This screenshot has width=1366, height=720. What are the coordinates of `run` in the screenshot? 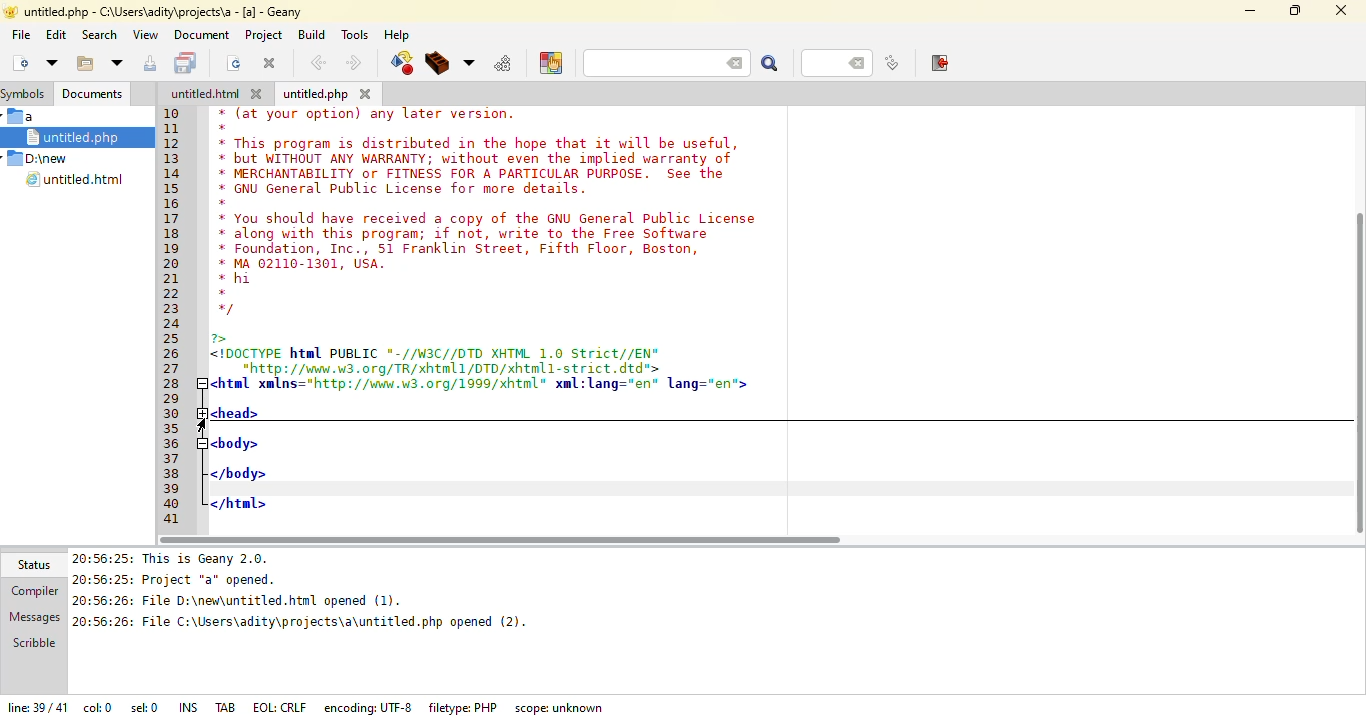 It's located at (505, 65).